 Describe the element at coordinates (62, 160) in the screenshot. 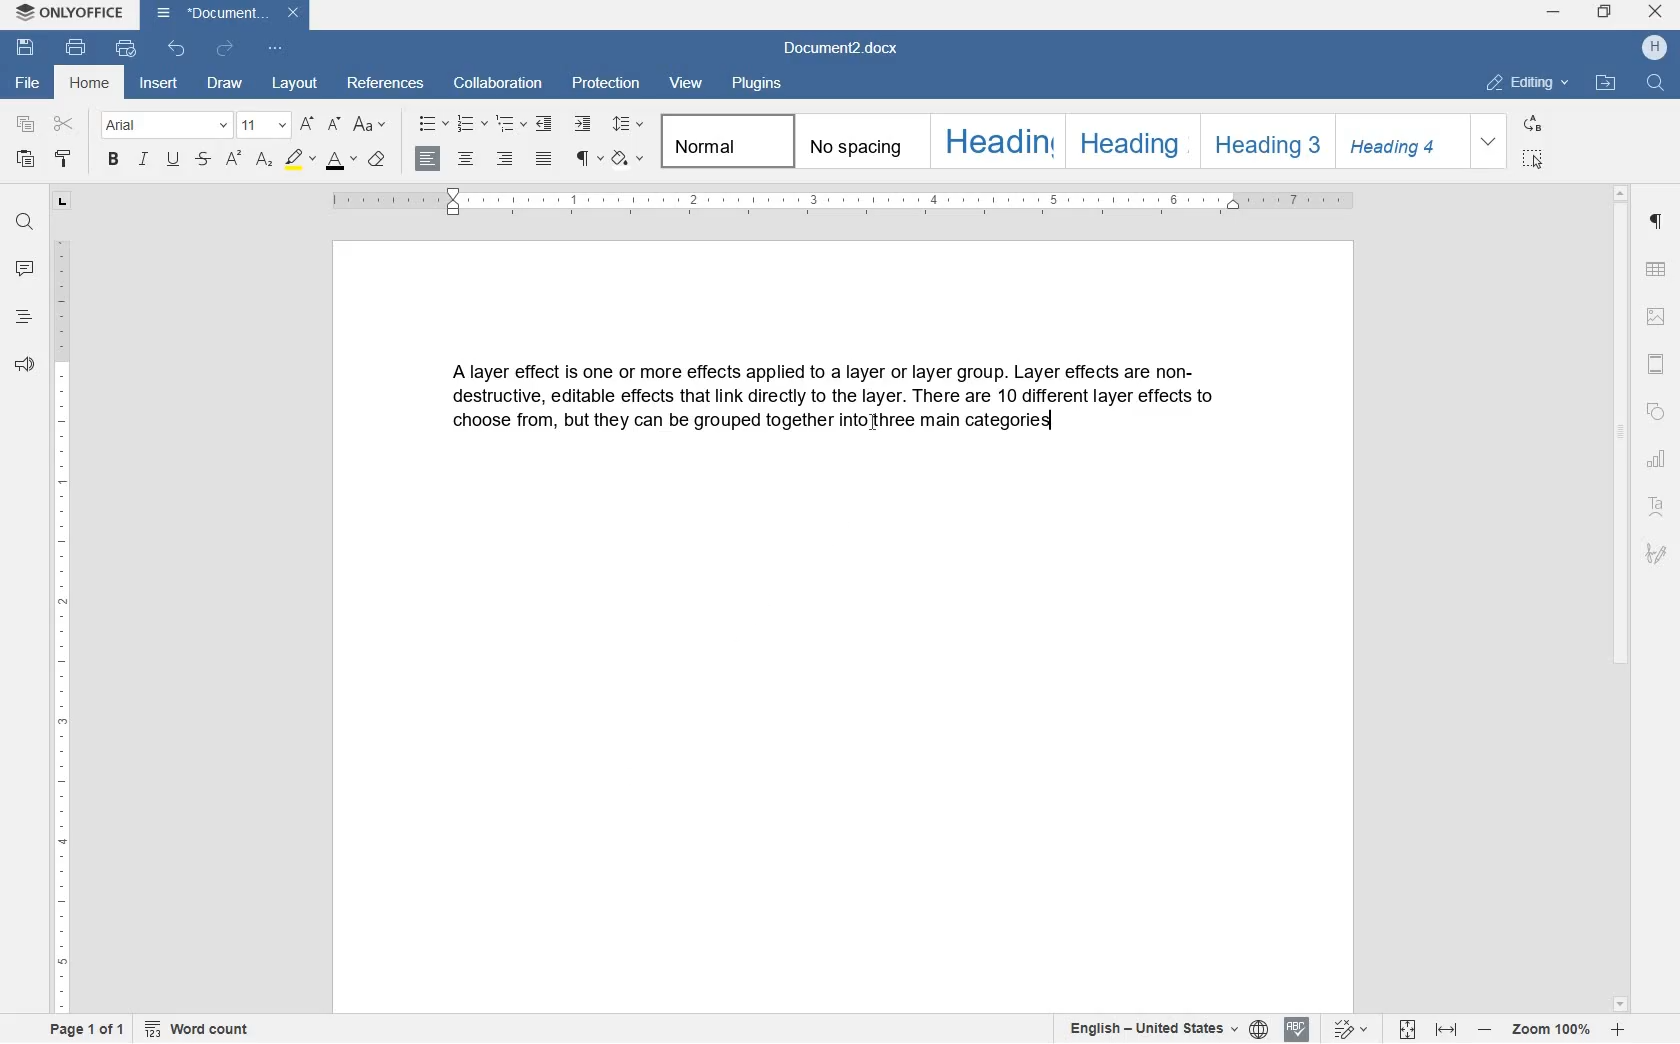

I see `copy stlye` at that location.